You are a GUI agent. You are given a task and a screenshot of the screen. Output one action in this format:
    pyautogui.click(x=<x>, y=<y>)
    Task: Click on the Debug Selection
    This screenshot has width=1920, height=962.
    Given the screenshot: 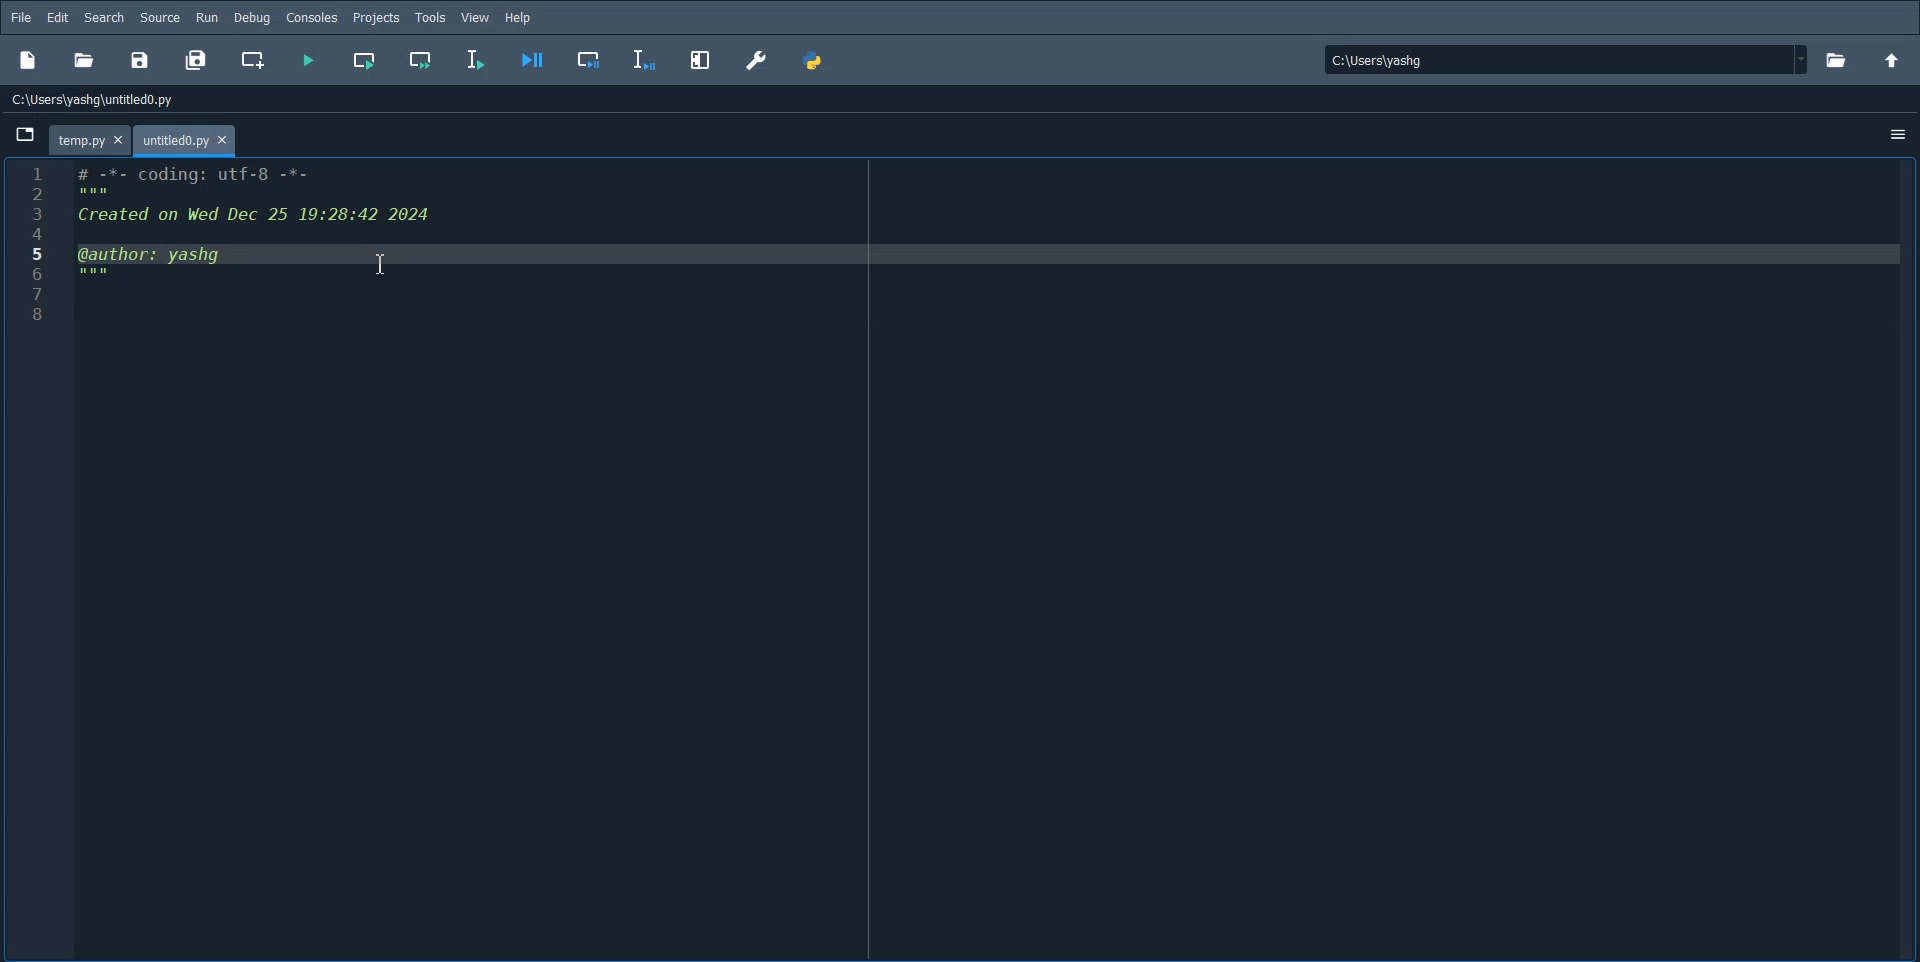 What is the action you would take?
    pyautogui.click(x=643, y=62)
    